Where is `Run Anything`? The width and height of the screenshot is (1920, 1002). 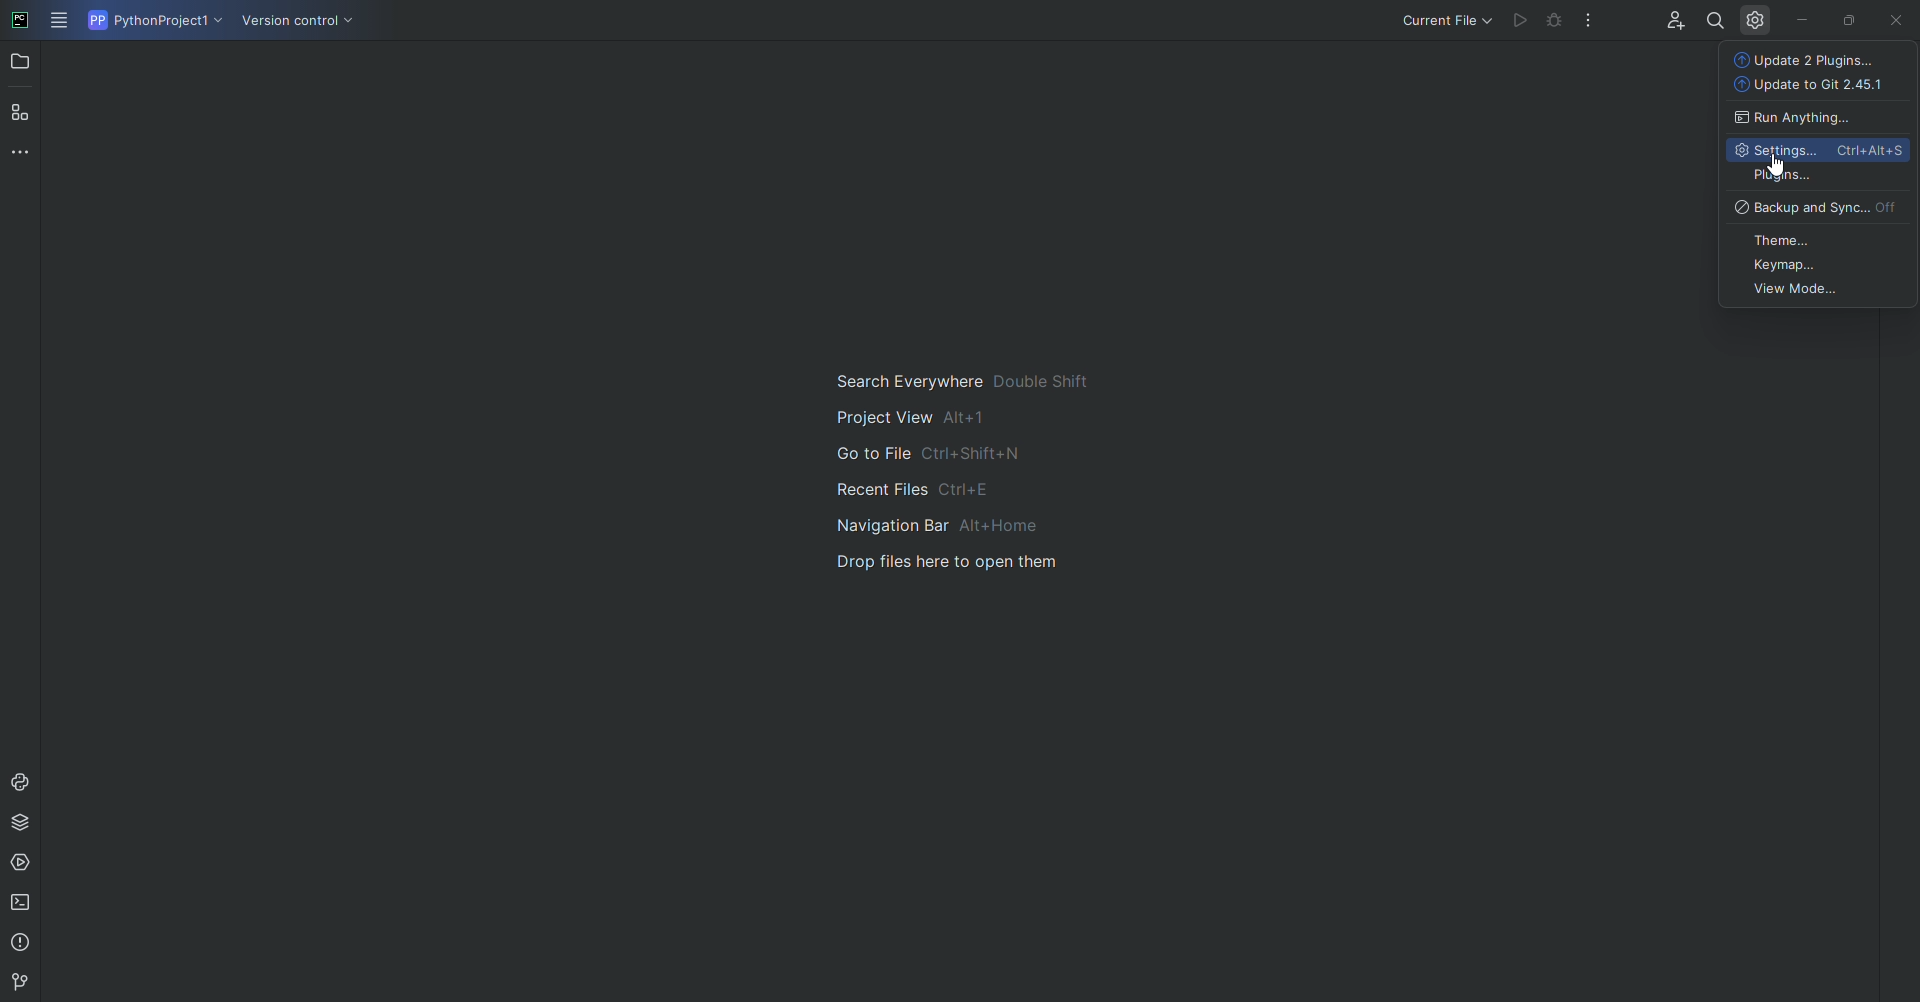 Run Anything is located at coordinates (1817, 117).